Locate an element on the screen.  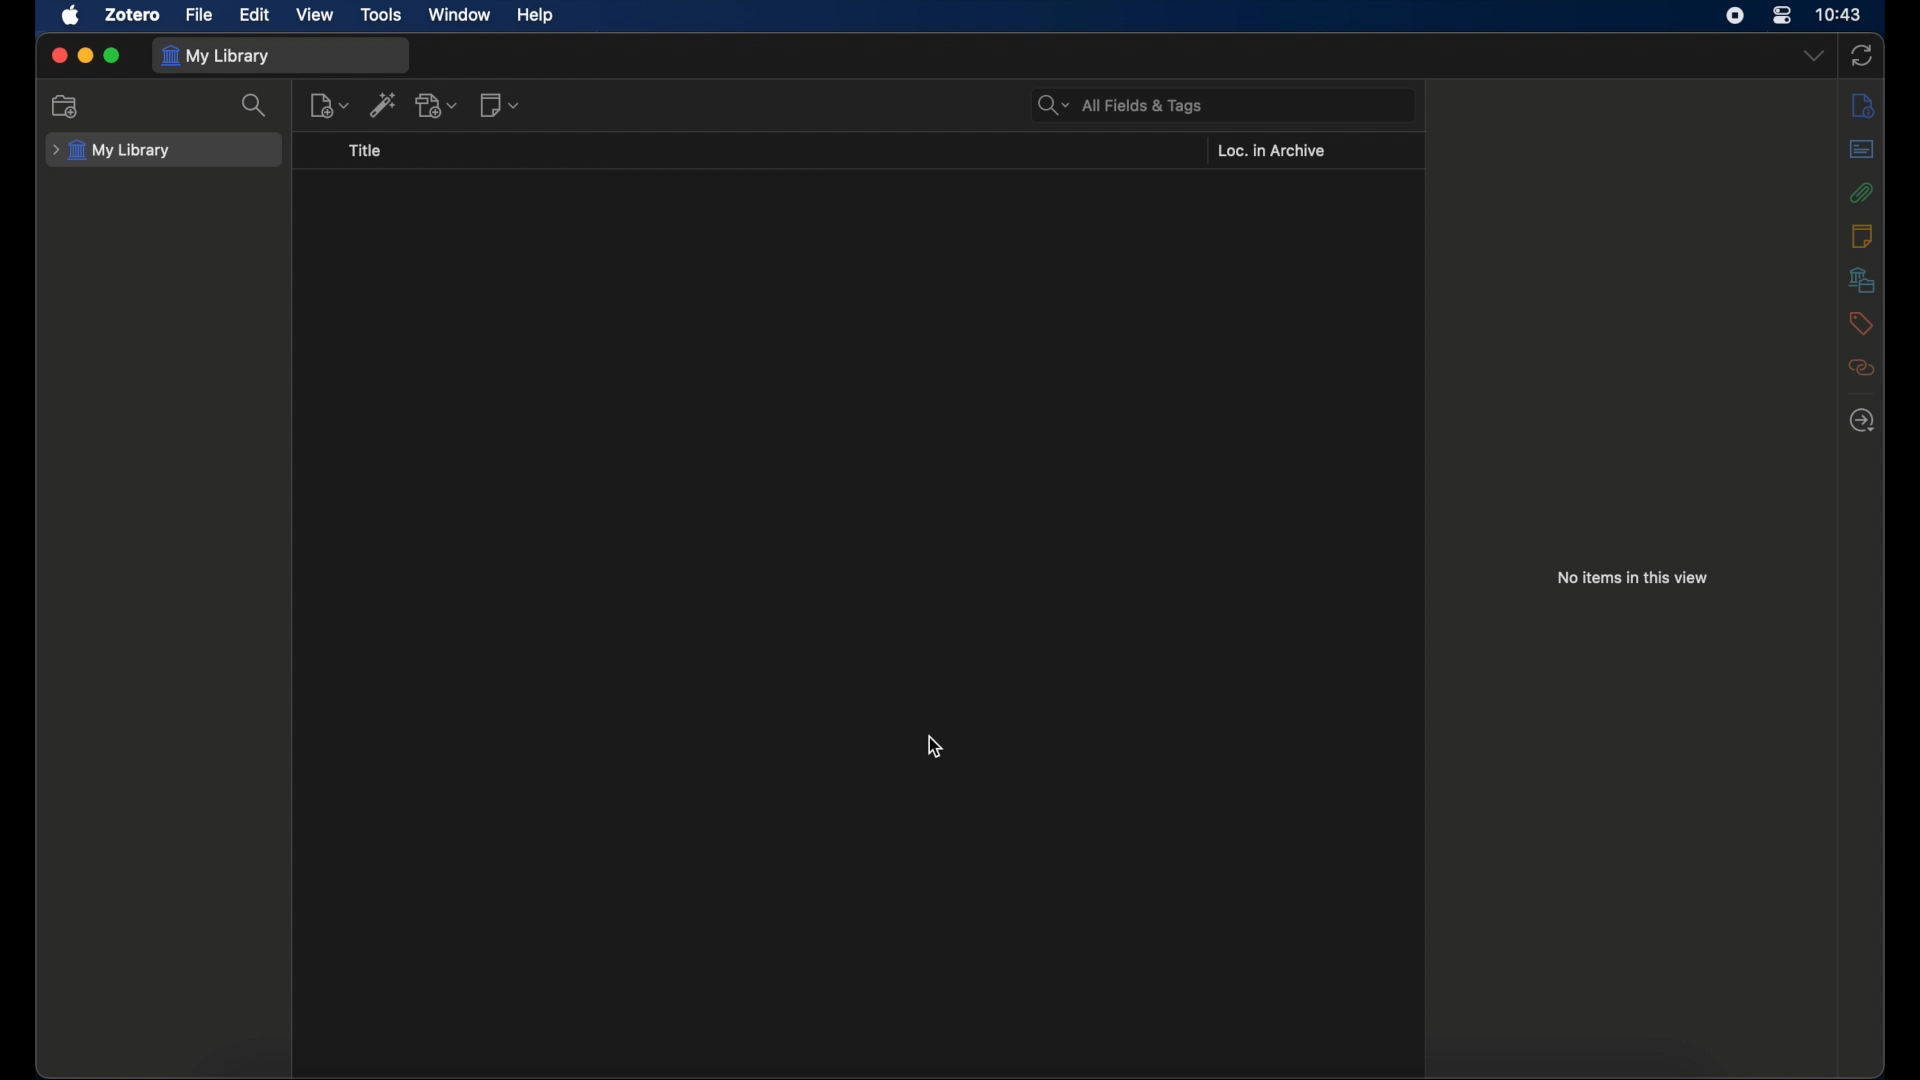
tools is located at coordinates (383, 14).